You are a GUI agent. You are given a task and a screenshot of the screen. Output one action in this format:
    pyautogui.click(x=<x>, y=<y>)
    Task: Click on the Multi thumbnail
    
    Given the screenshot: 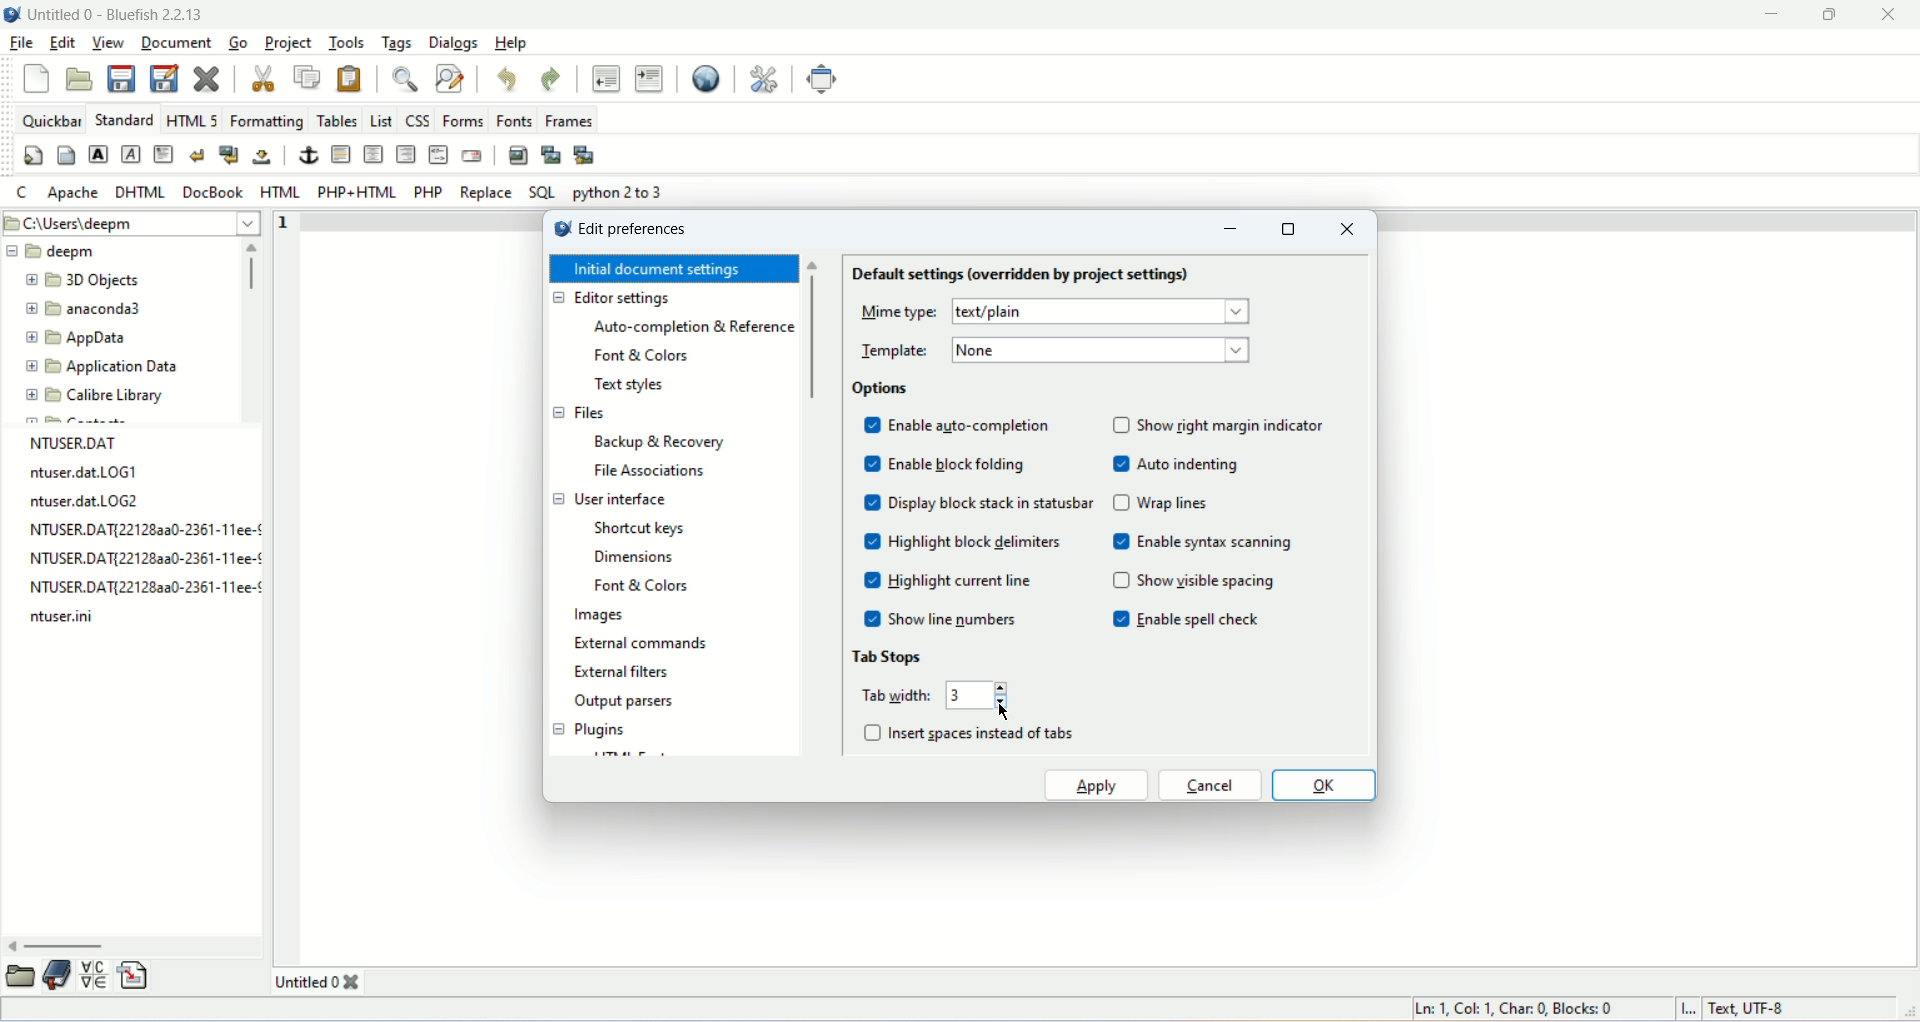 What is the action you would take?
    pyautogui.click(x=584, y=155)
    